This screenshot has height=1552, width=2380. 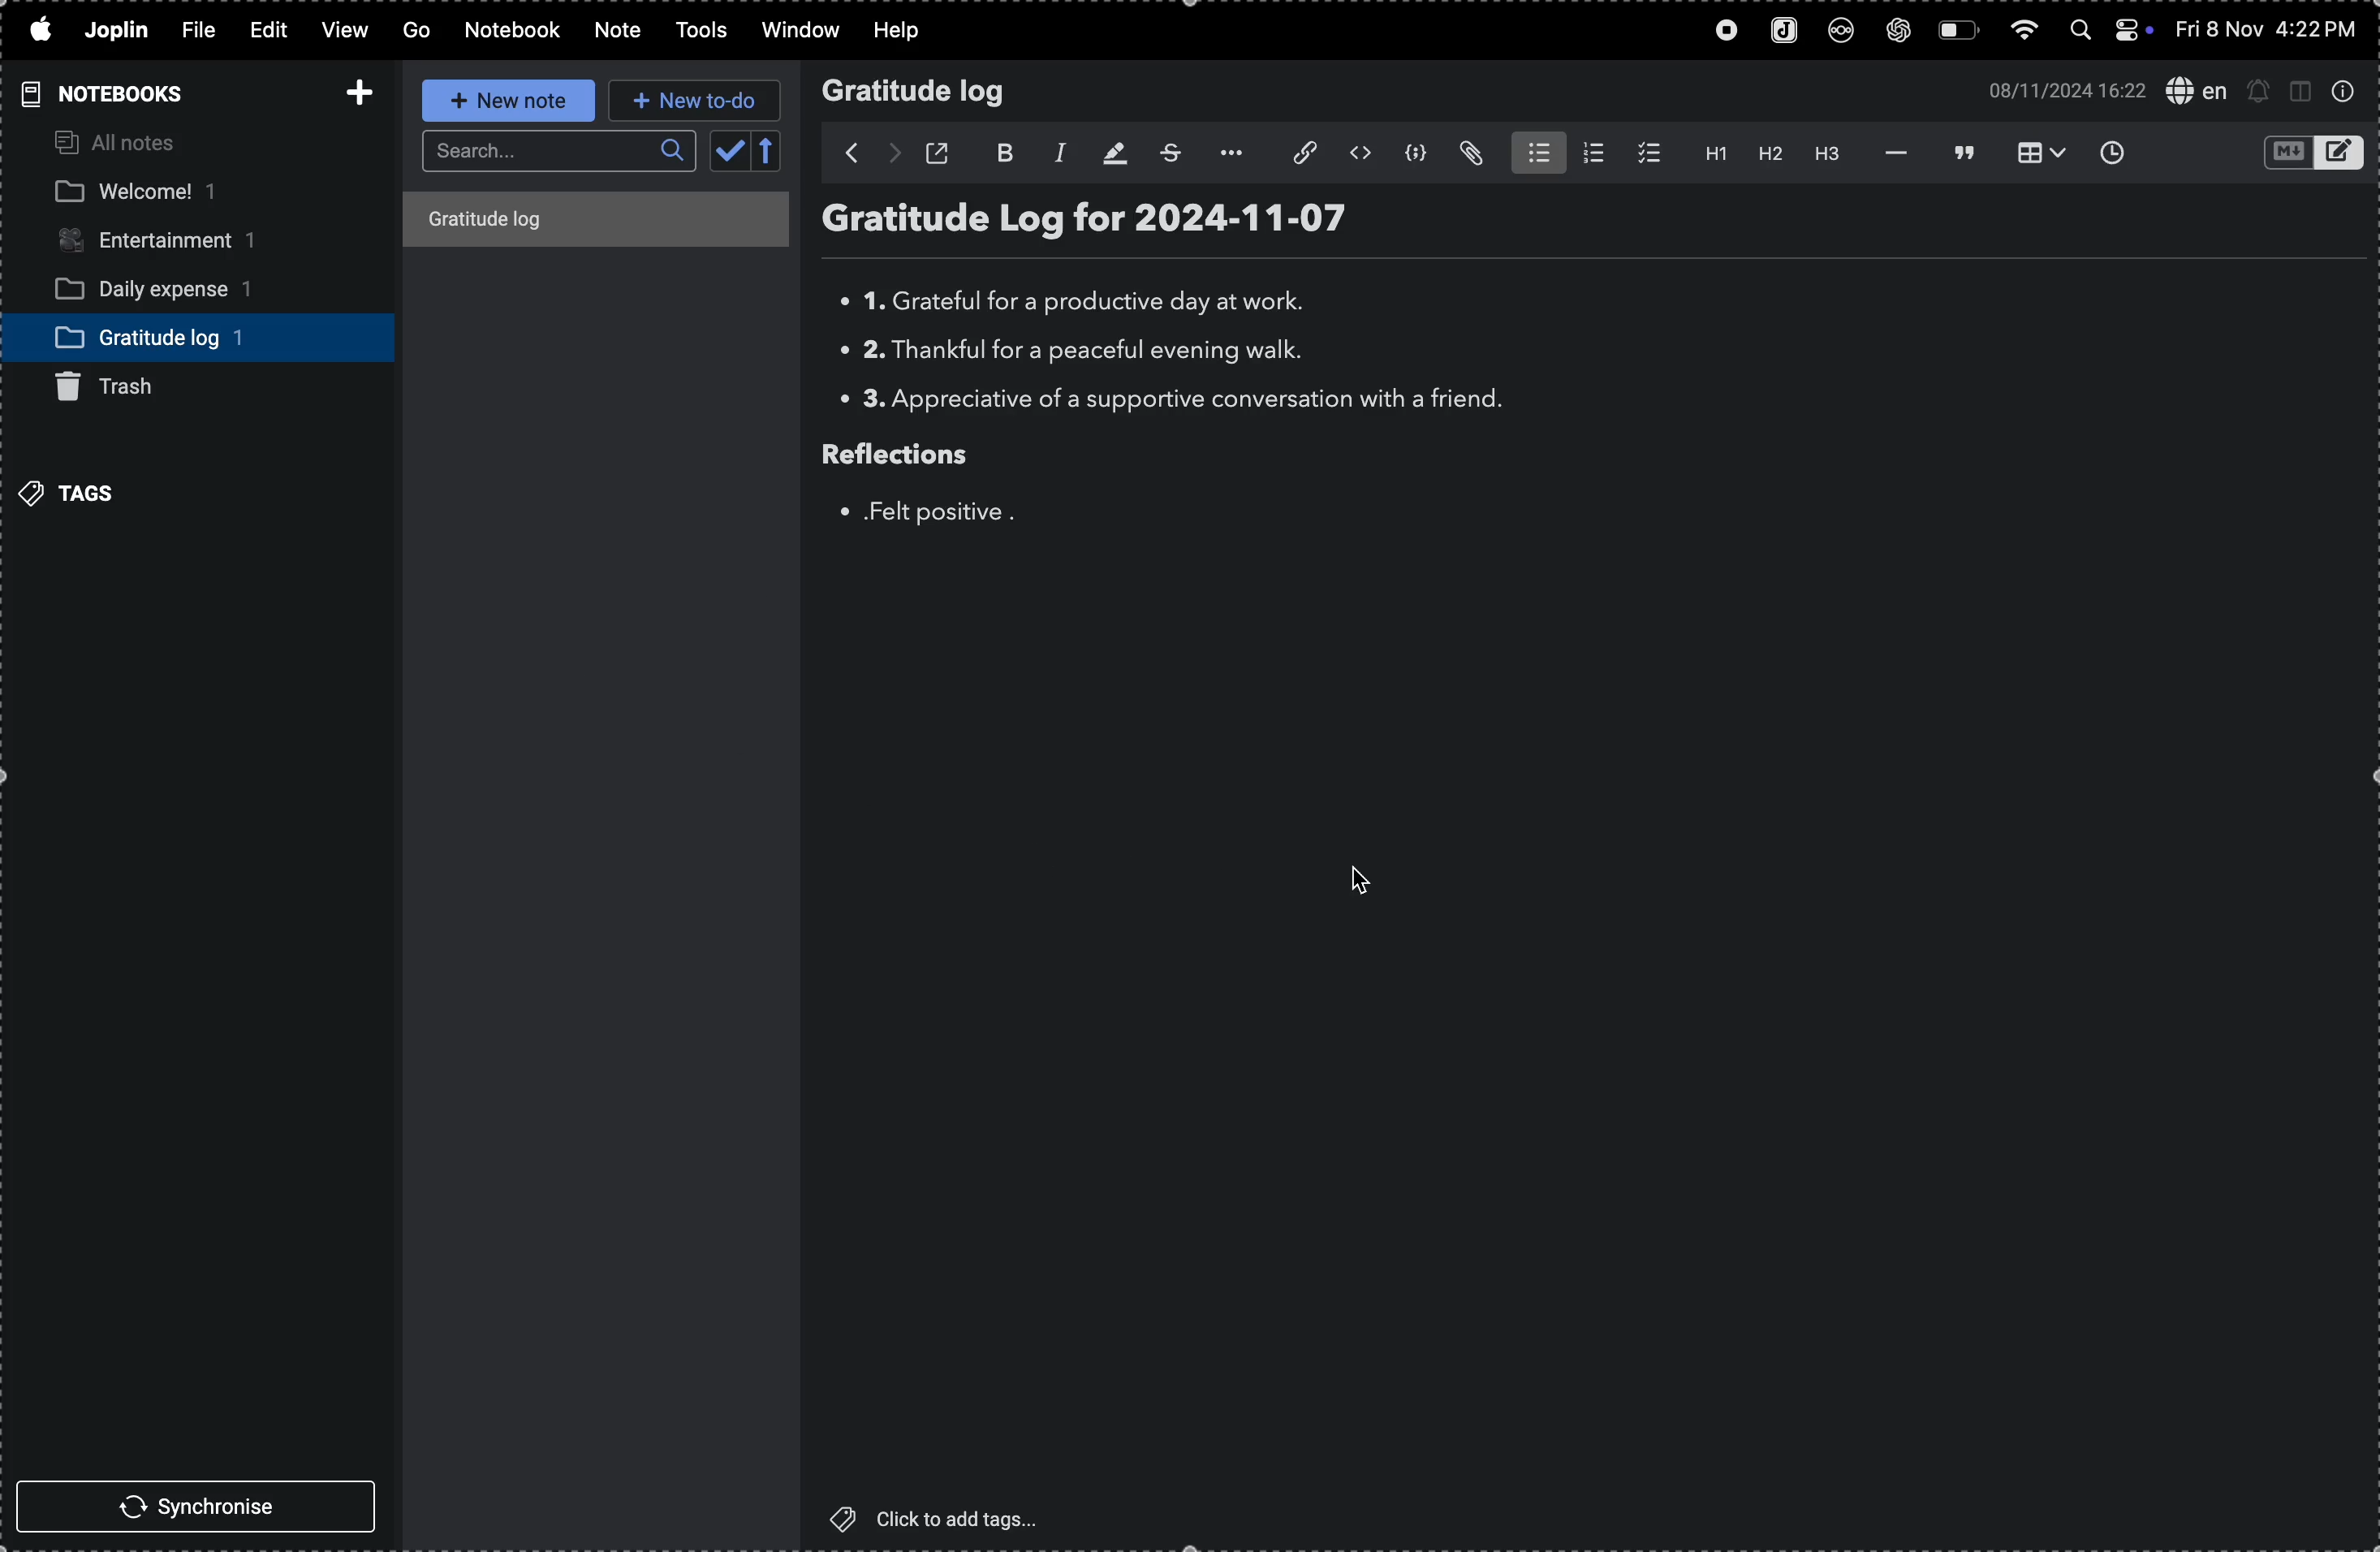 I want to click on help, so click(x=903, y=32).